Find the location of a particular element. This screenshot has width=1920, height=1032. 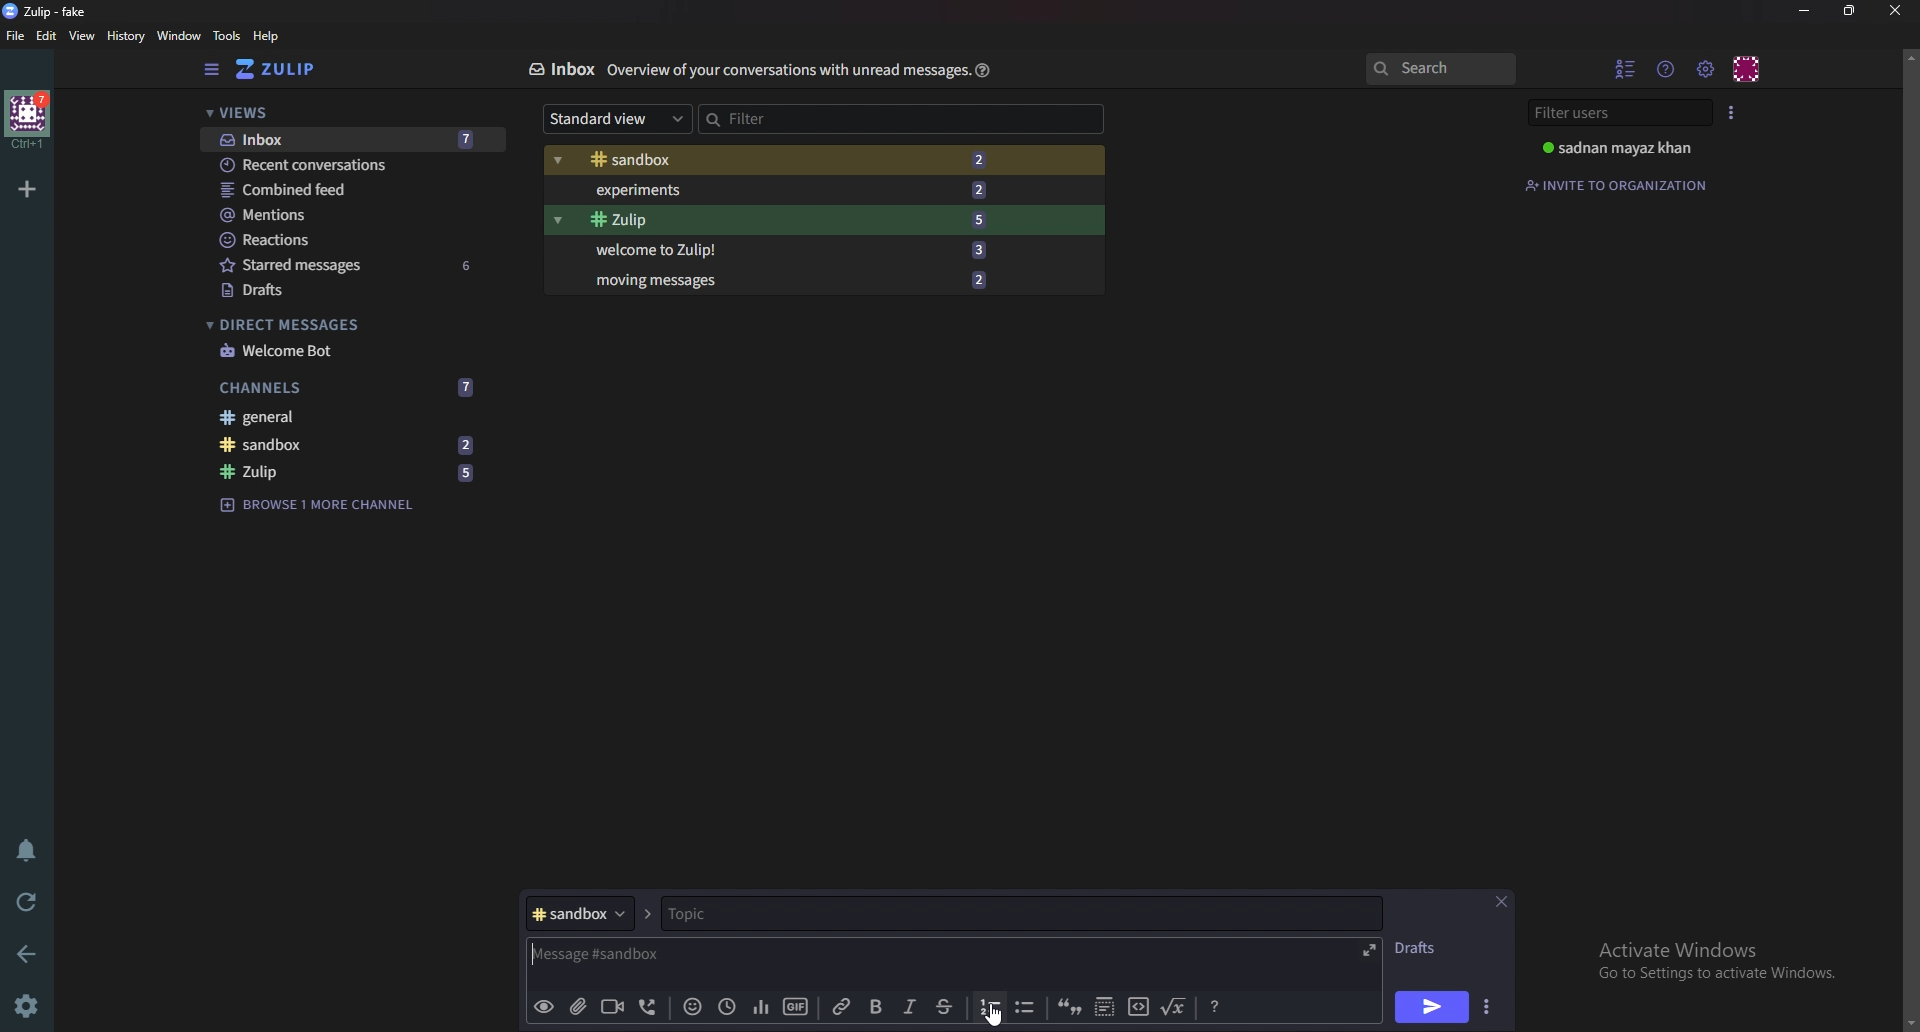

Help is located at coordinates (980, 70).